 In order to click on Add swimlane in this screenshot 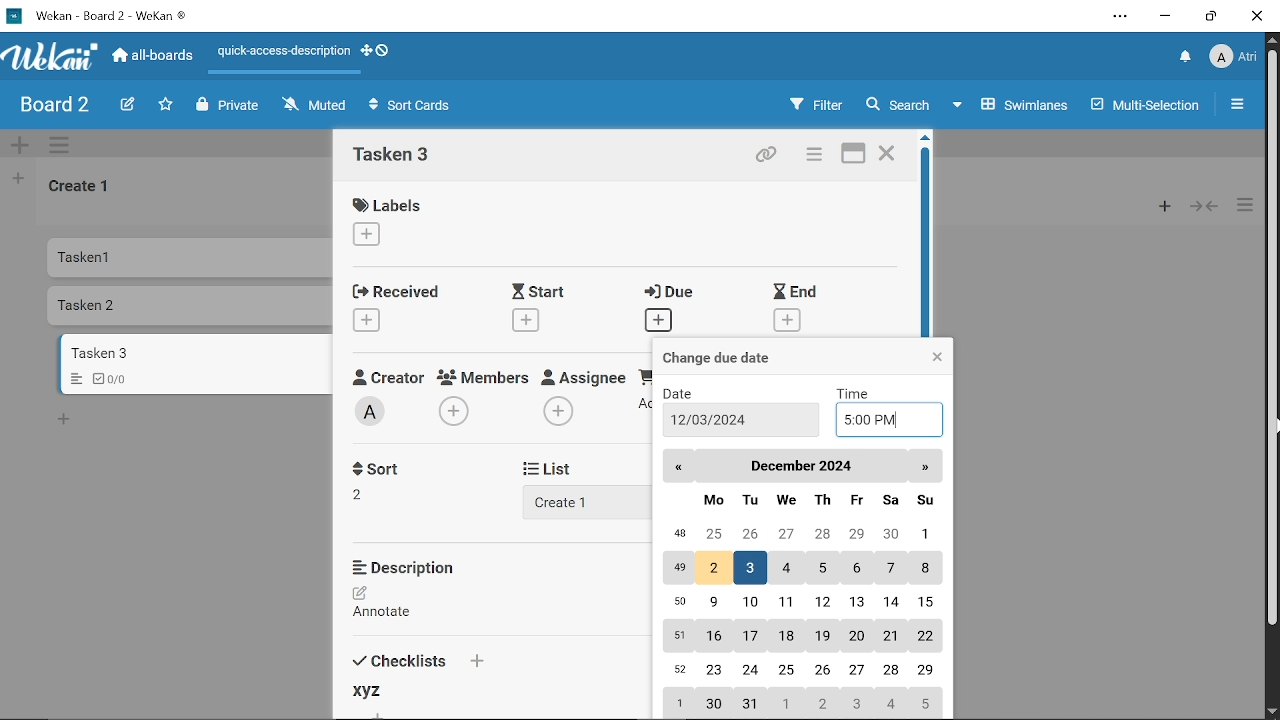, I will do `click(22, 145)`.